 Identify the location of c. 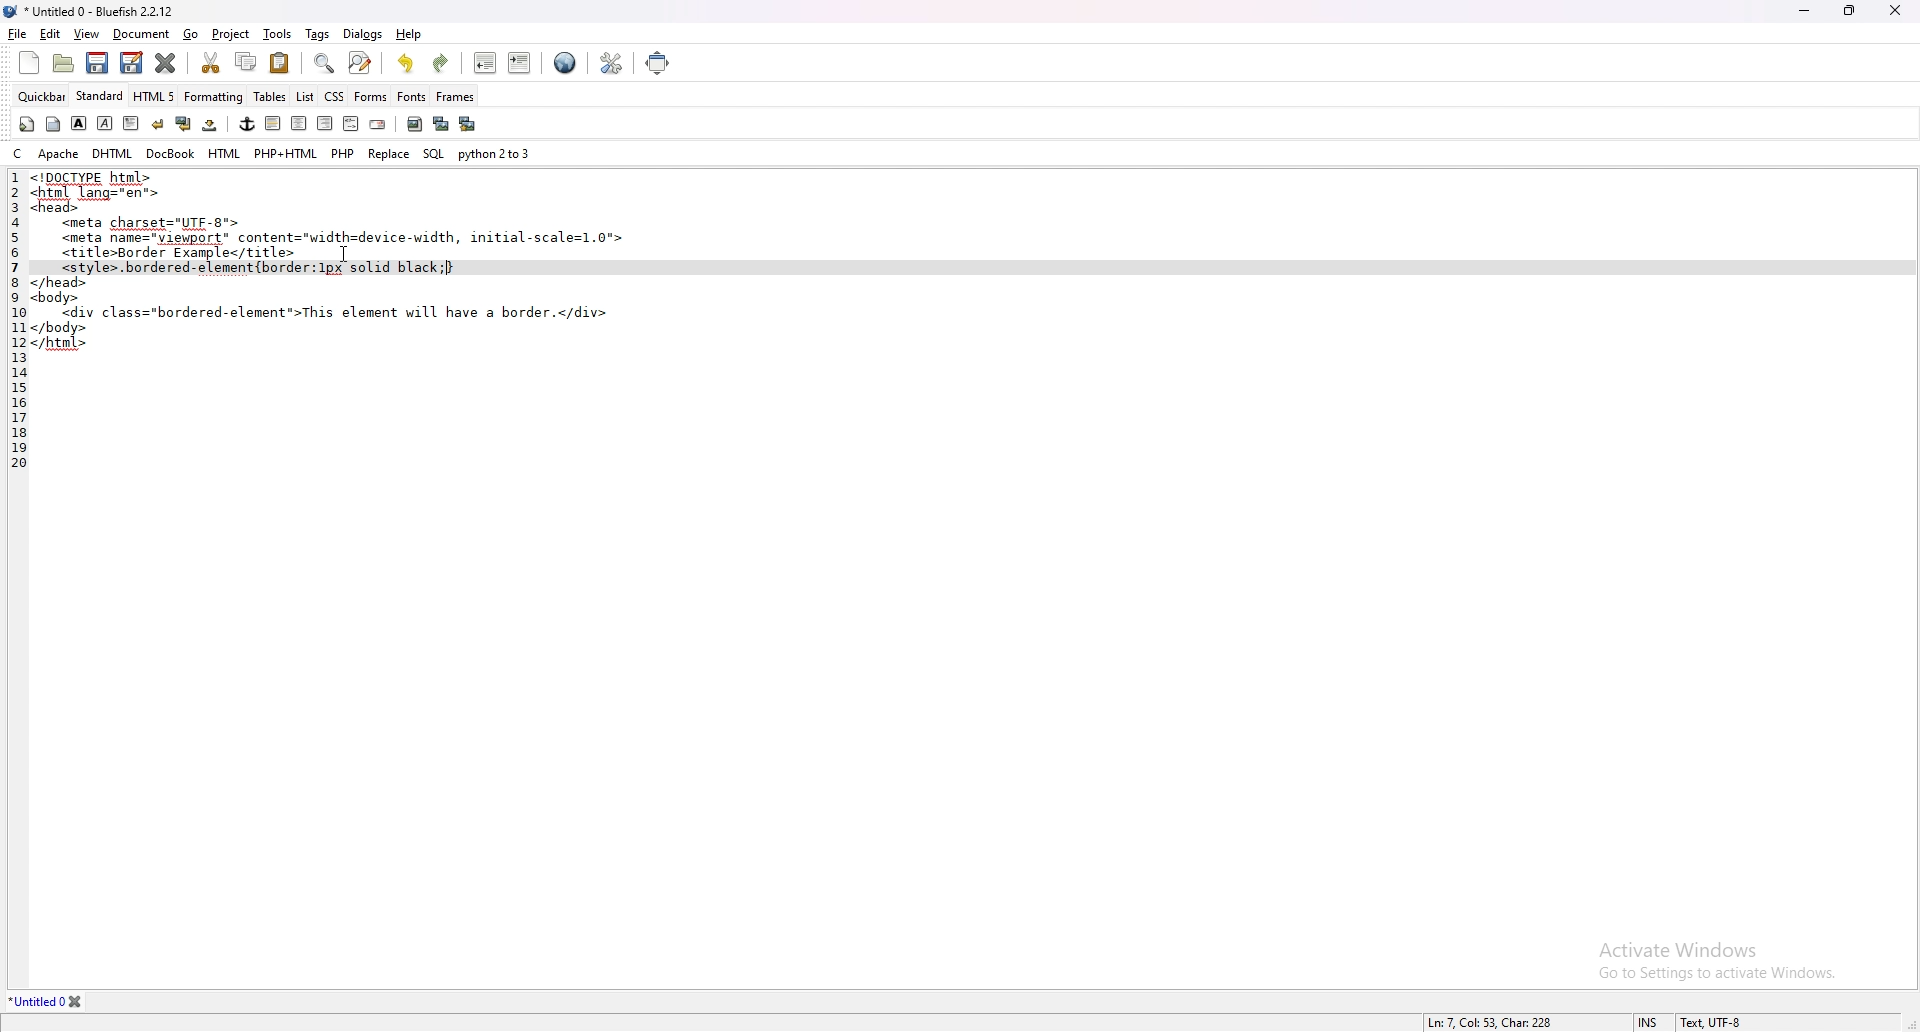
(20, 152).